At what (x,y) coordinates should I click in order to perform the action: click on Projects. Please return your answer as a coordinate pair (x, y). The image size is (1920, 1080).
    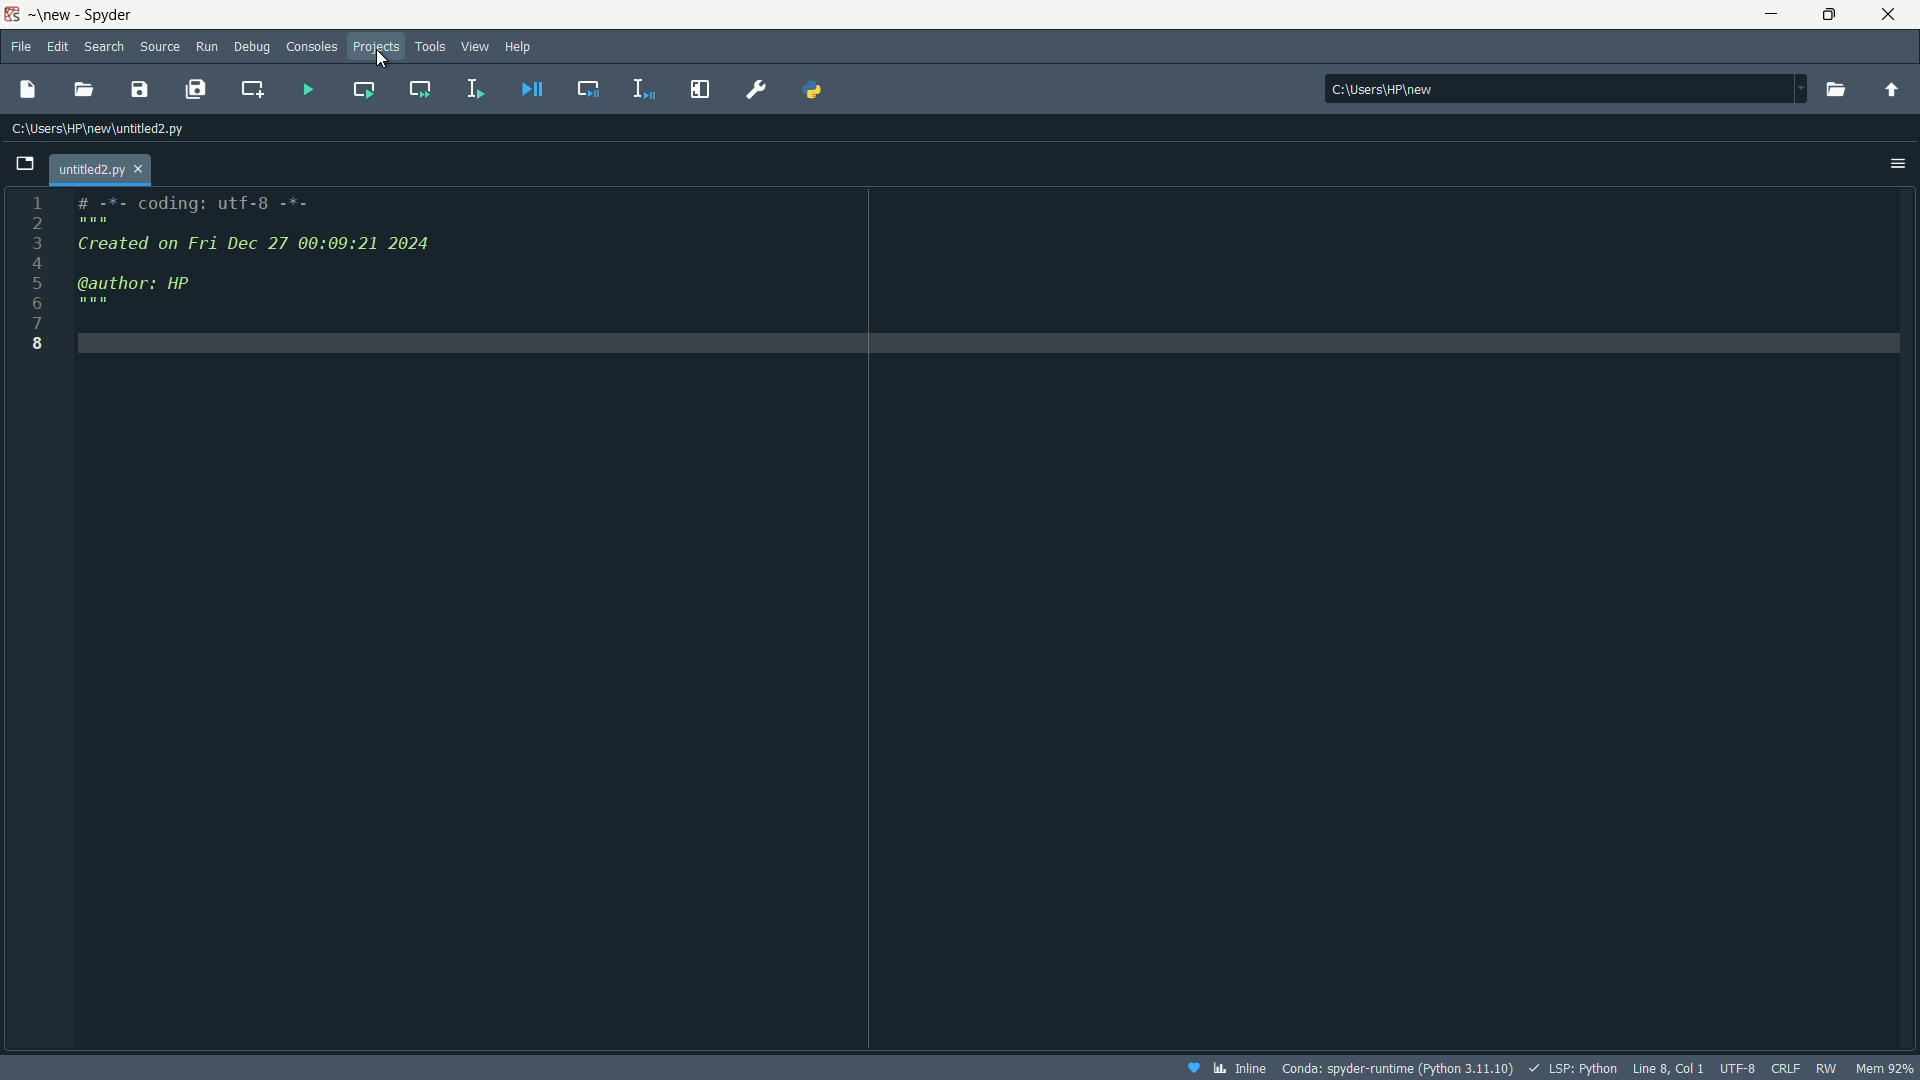
    Looking at the image, I should click on (376, 45).